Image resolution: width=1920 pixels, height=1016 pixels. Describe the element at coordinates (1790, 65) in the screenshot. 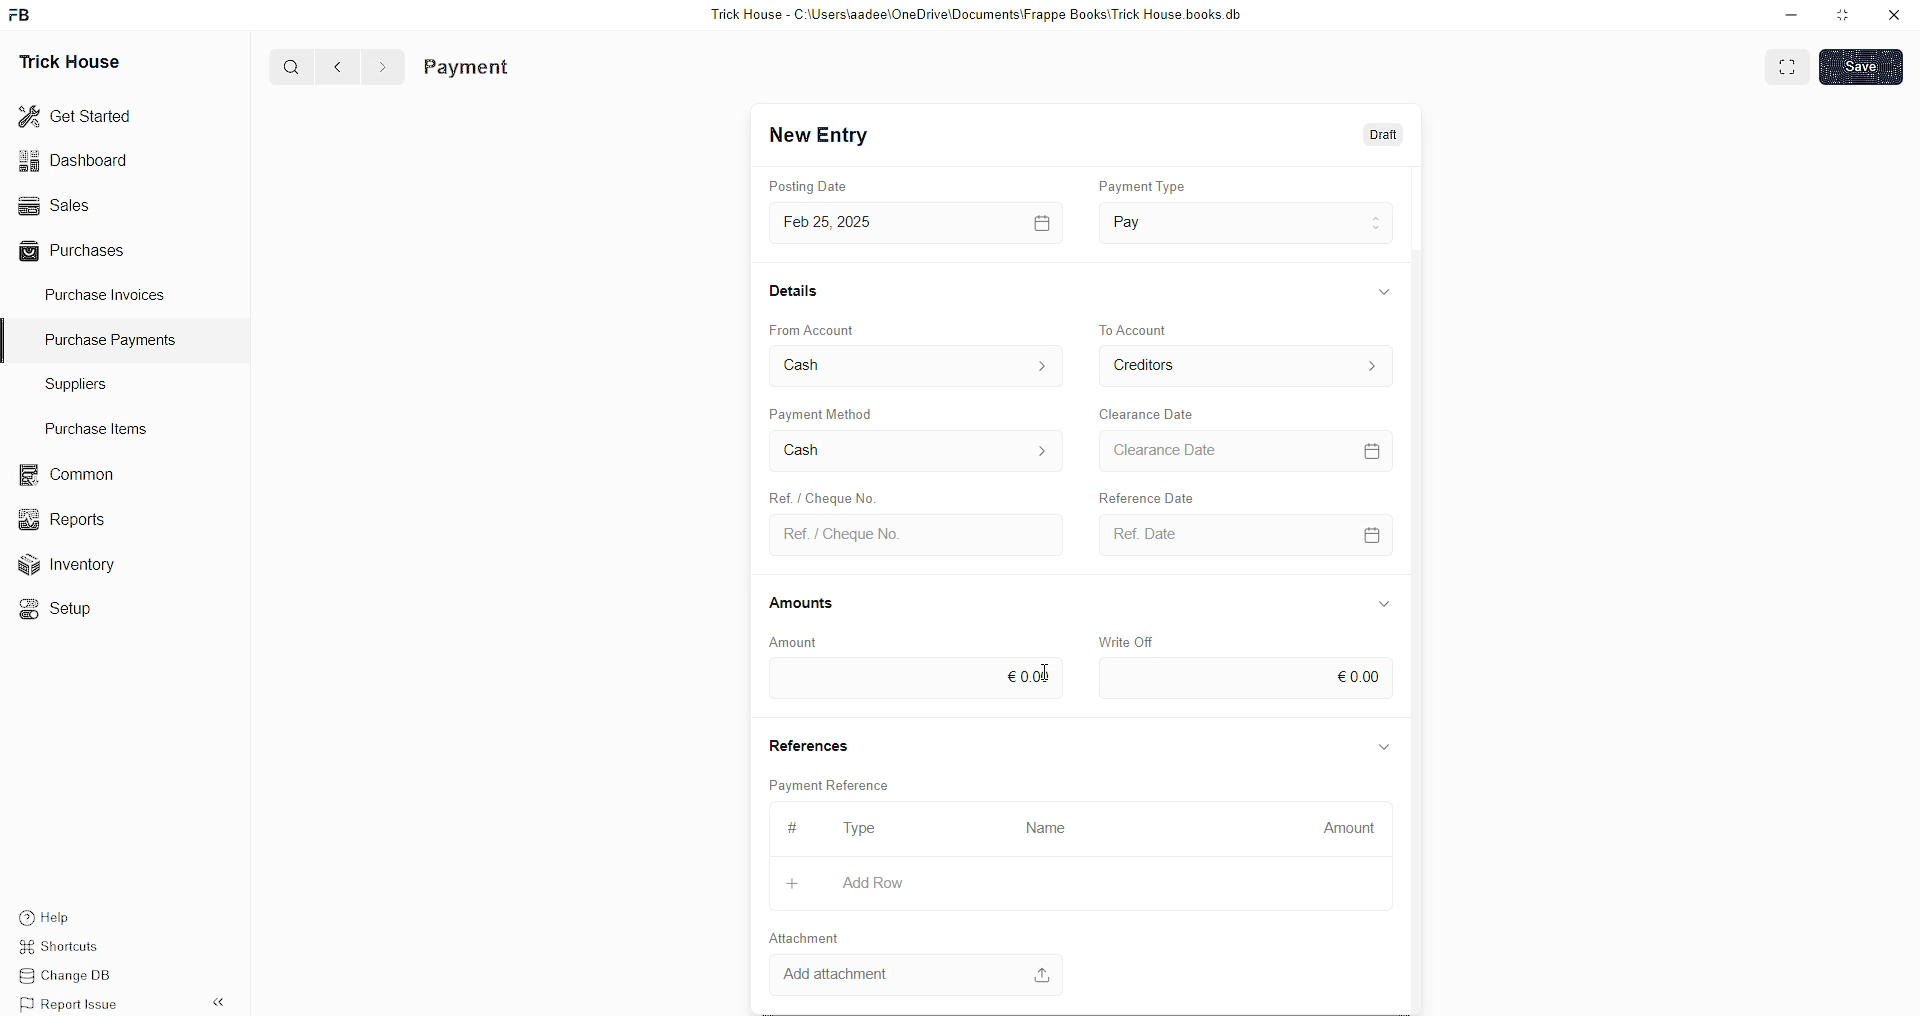

I see `EXPAND` at that location.